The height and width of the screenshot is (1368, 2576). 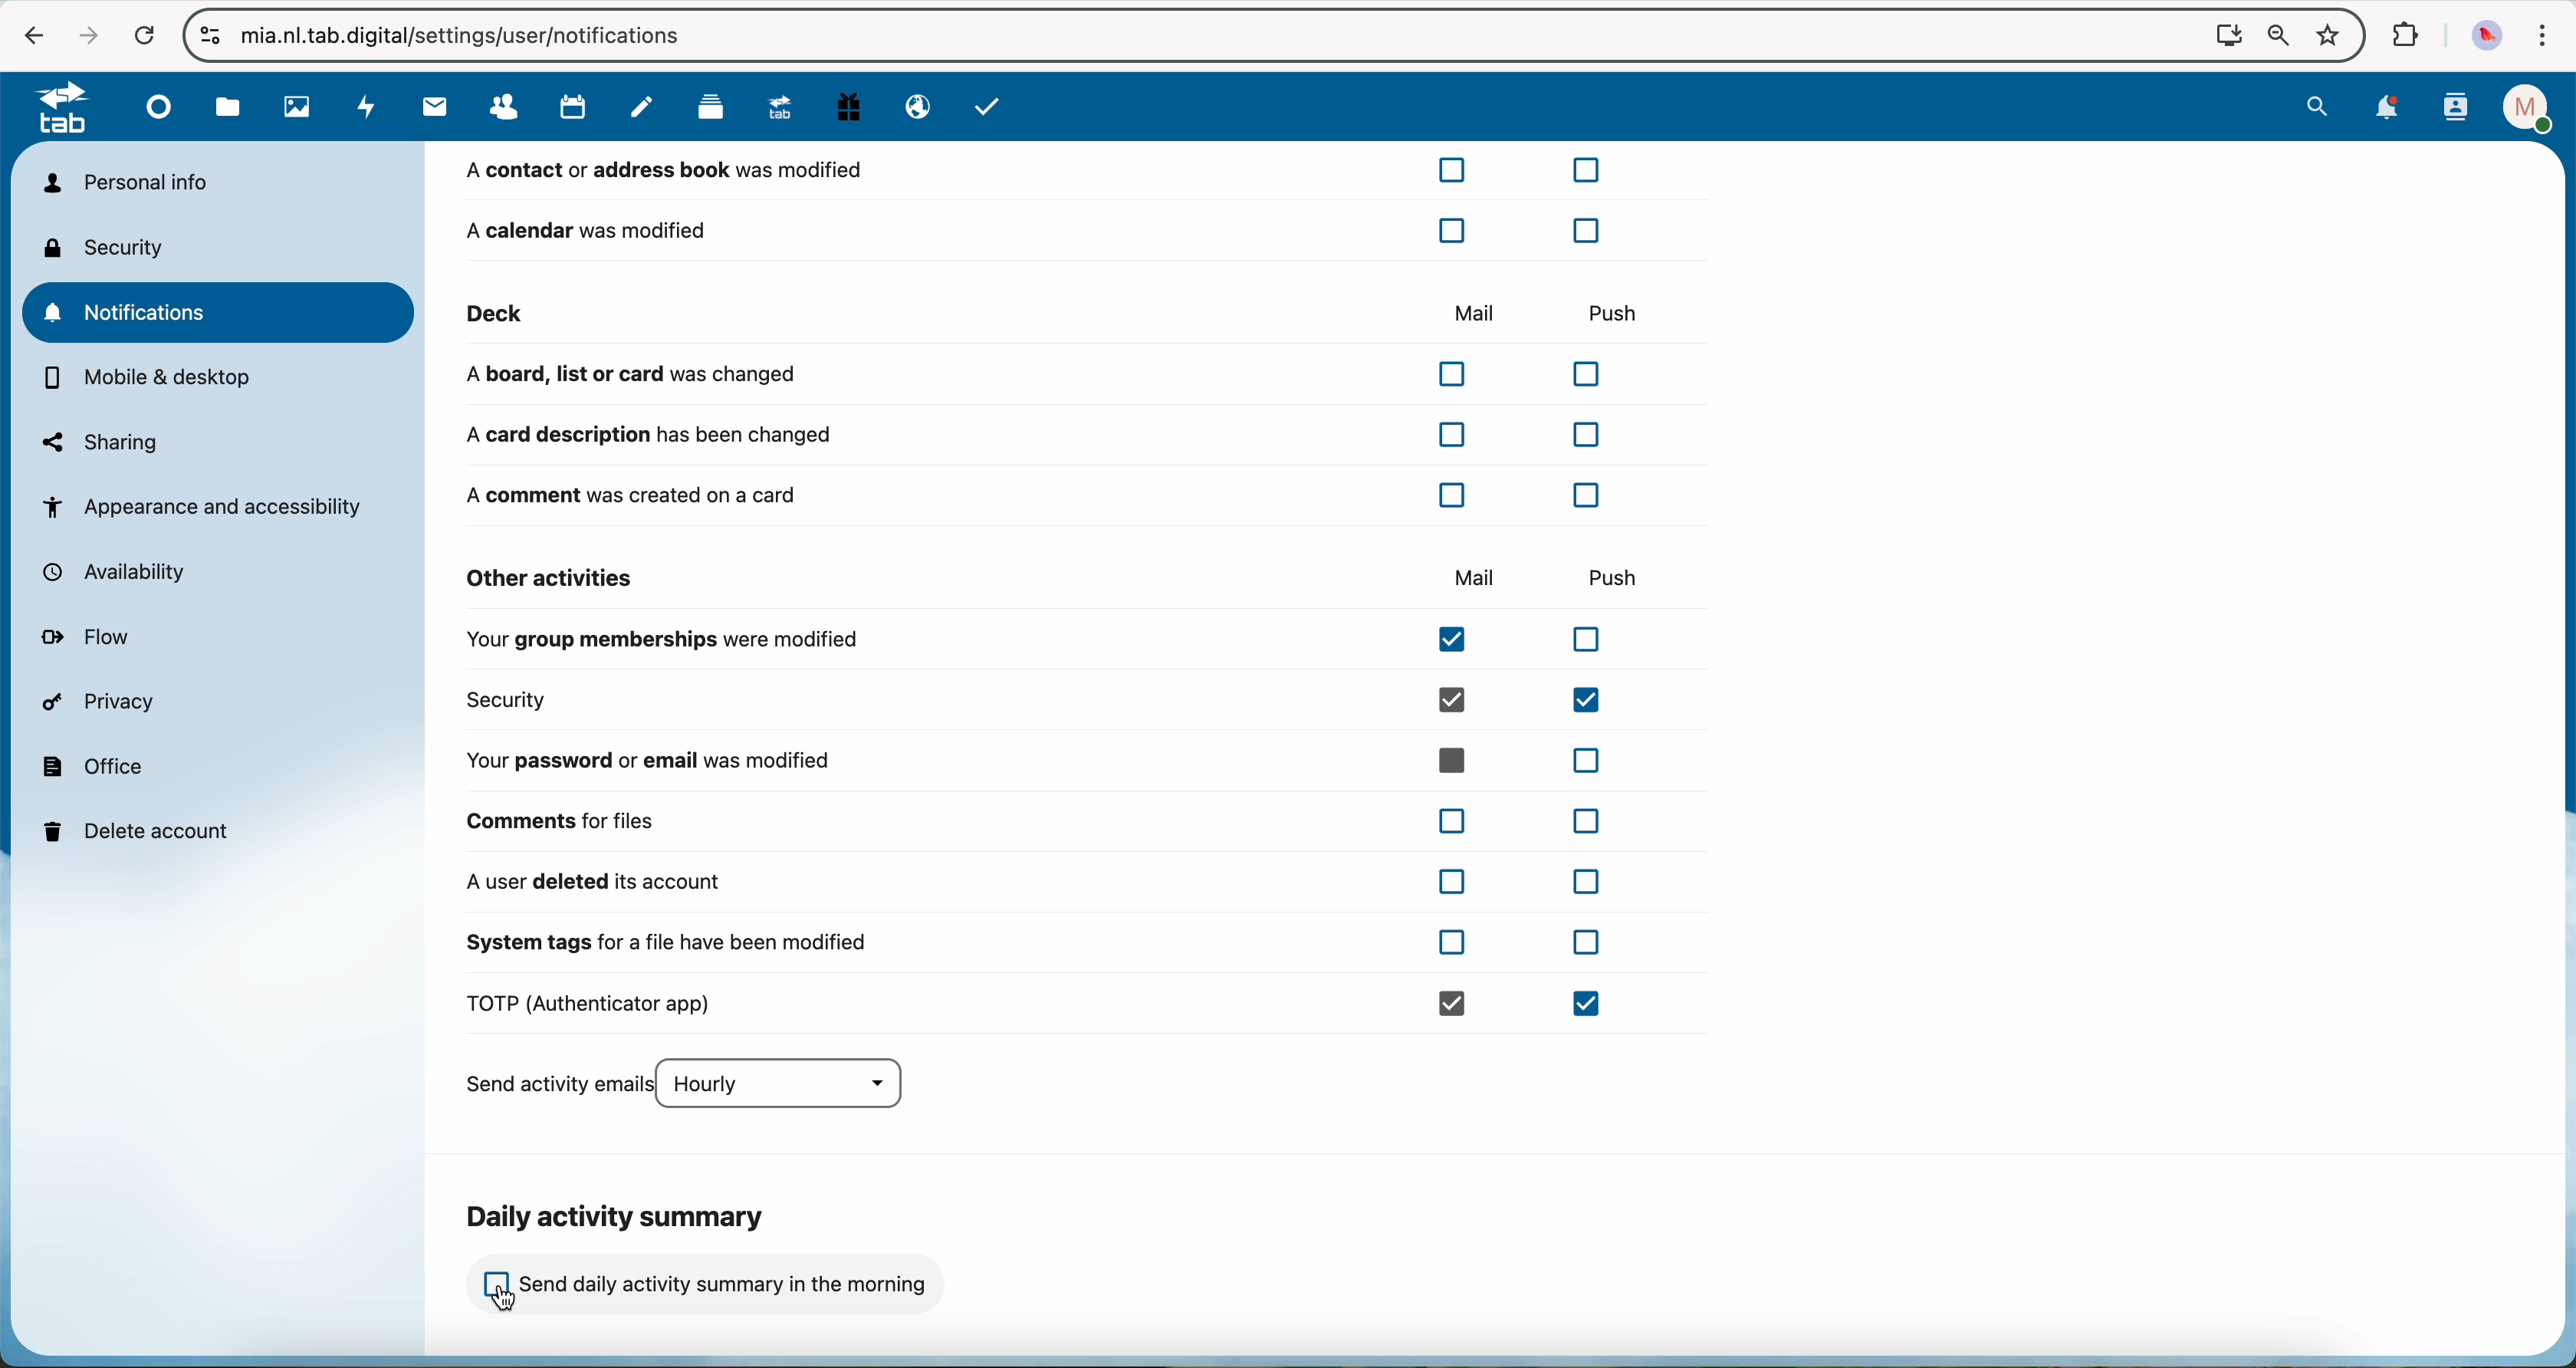 I want to click on system tags for a file have been modified, so click(x=1033, y=951).